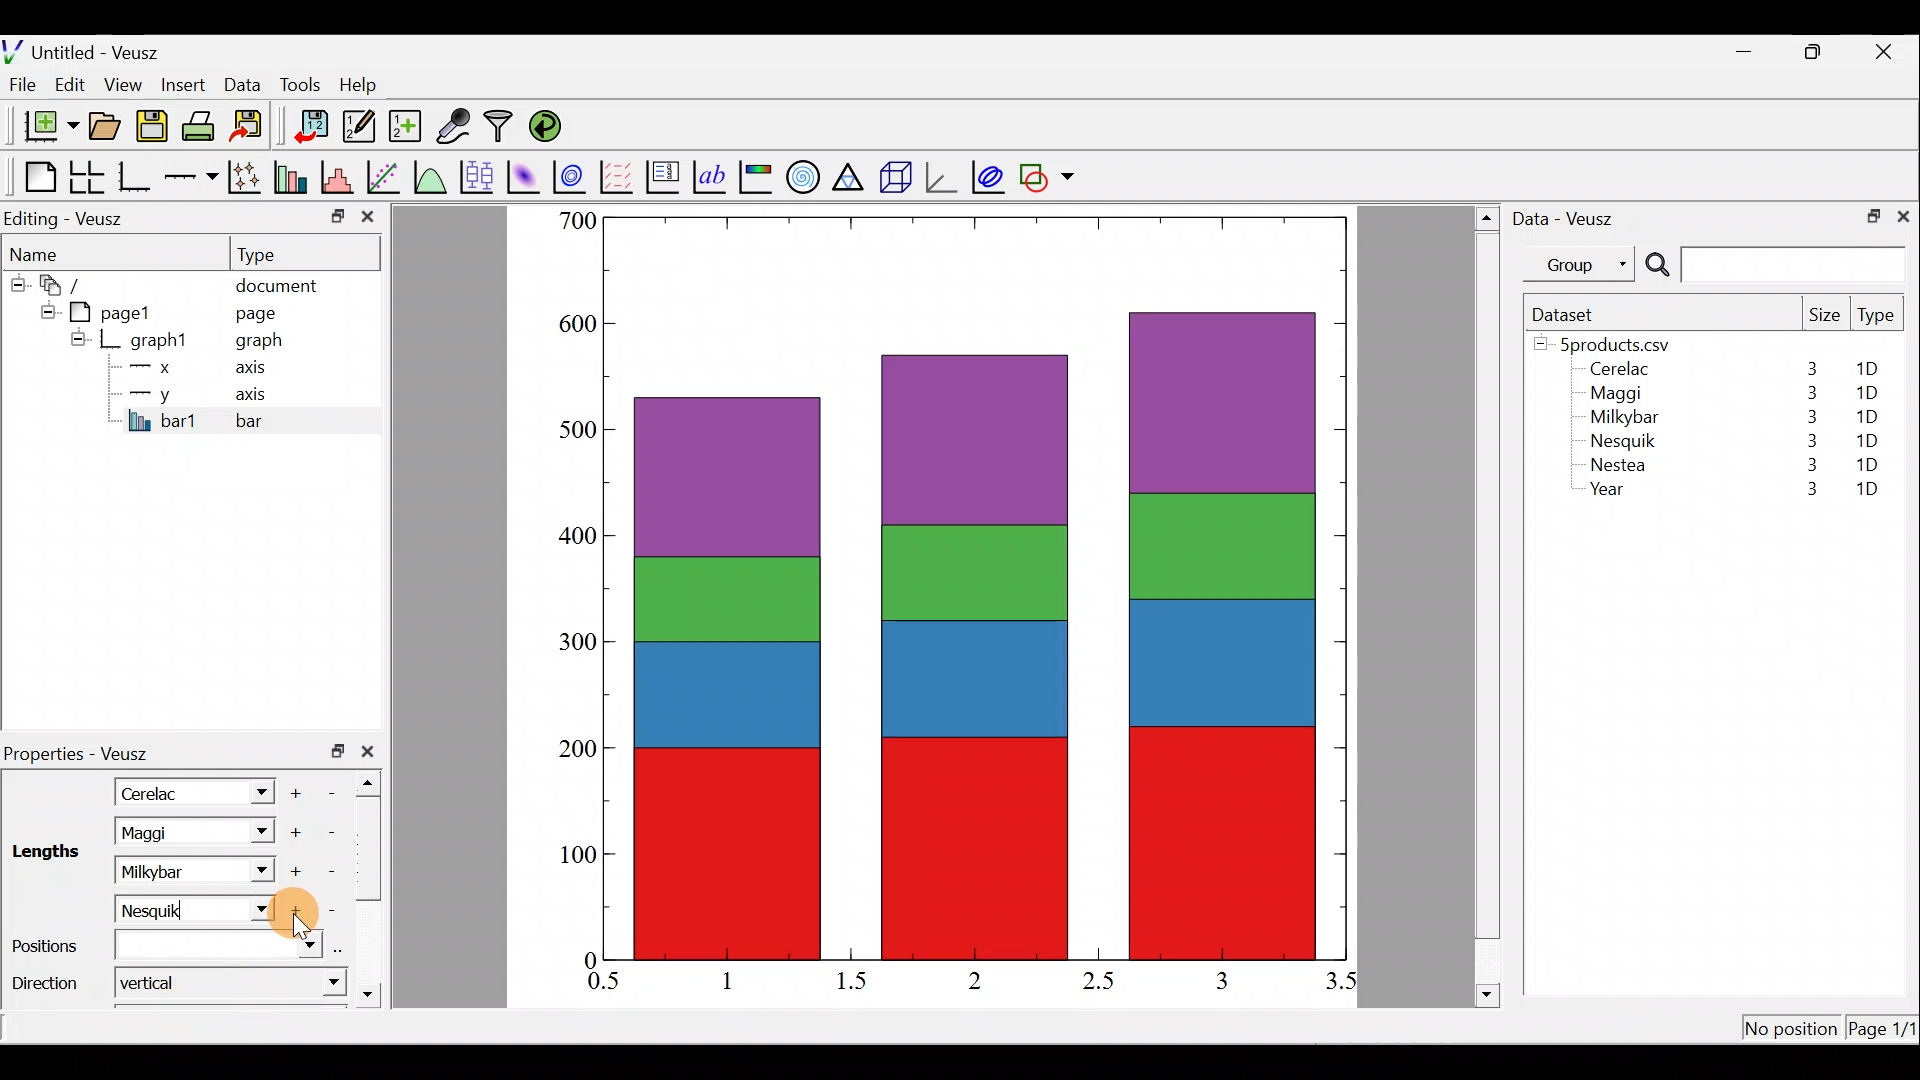 This screenshot has height=1080, width=1920. What do you see at coordinates (1807, 468) in the screenshot?
I see `3` at bounding box center [1807, 468].